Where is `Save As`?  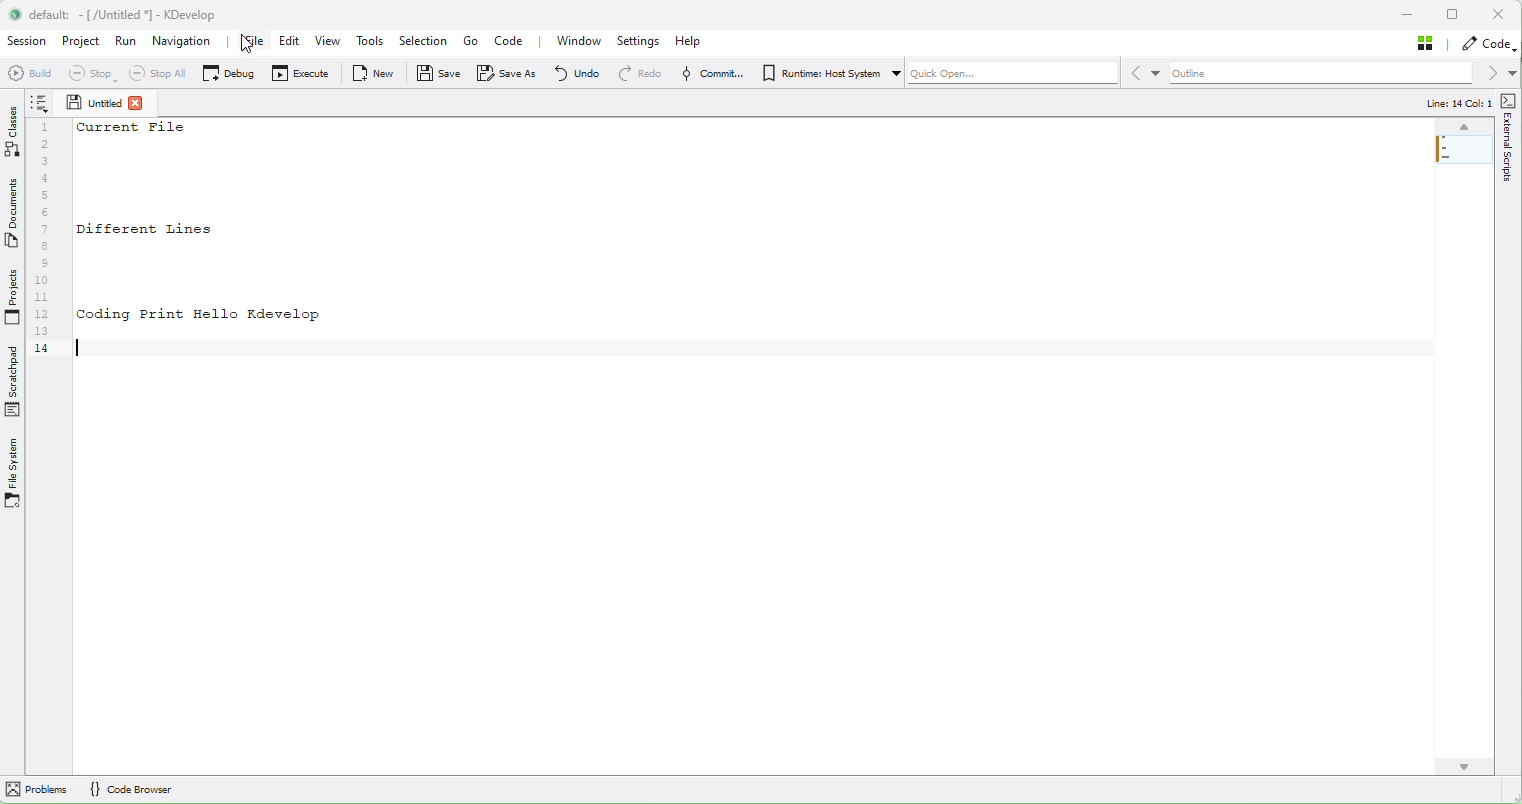 Save As is located at coordinates (507, 74).